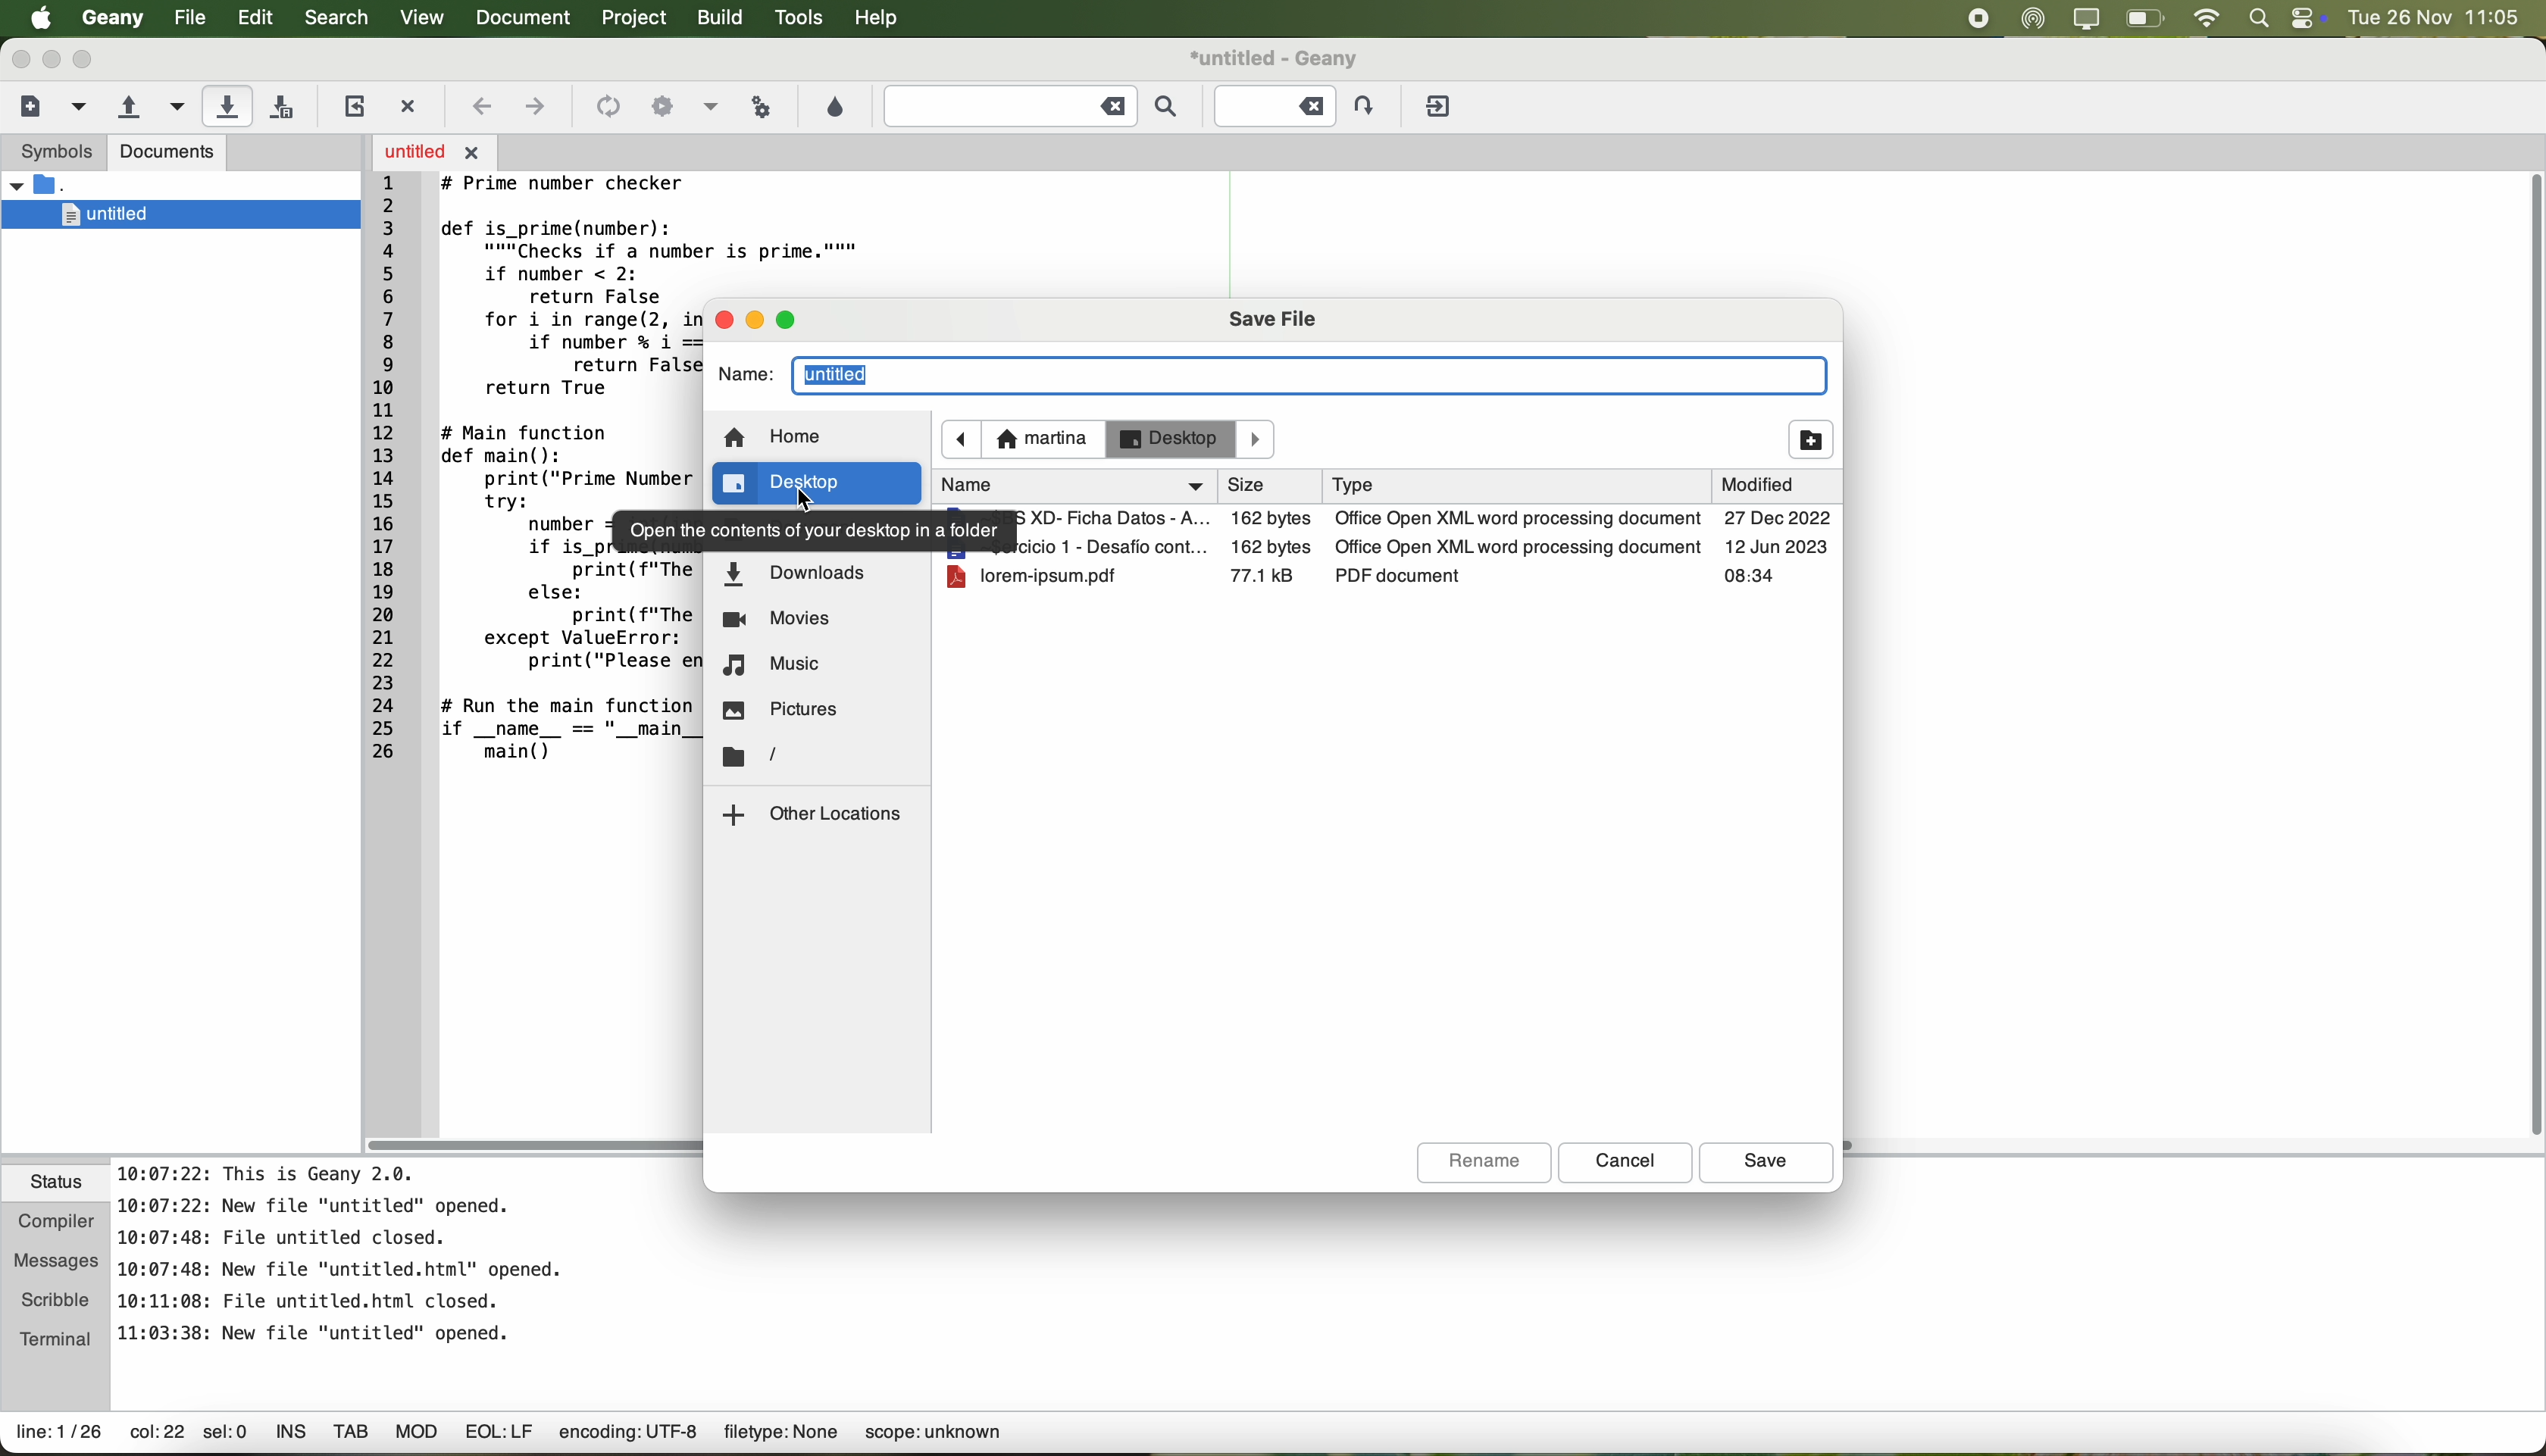 The width and height of the screenshot is (2546, 1456). I want to click on size, so click(1637, 485).